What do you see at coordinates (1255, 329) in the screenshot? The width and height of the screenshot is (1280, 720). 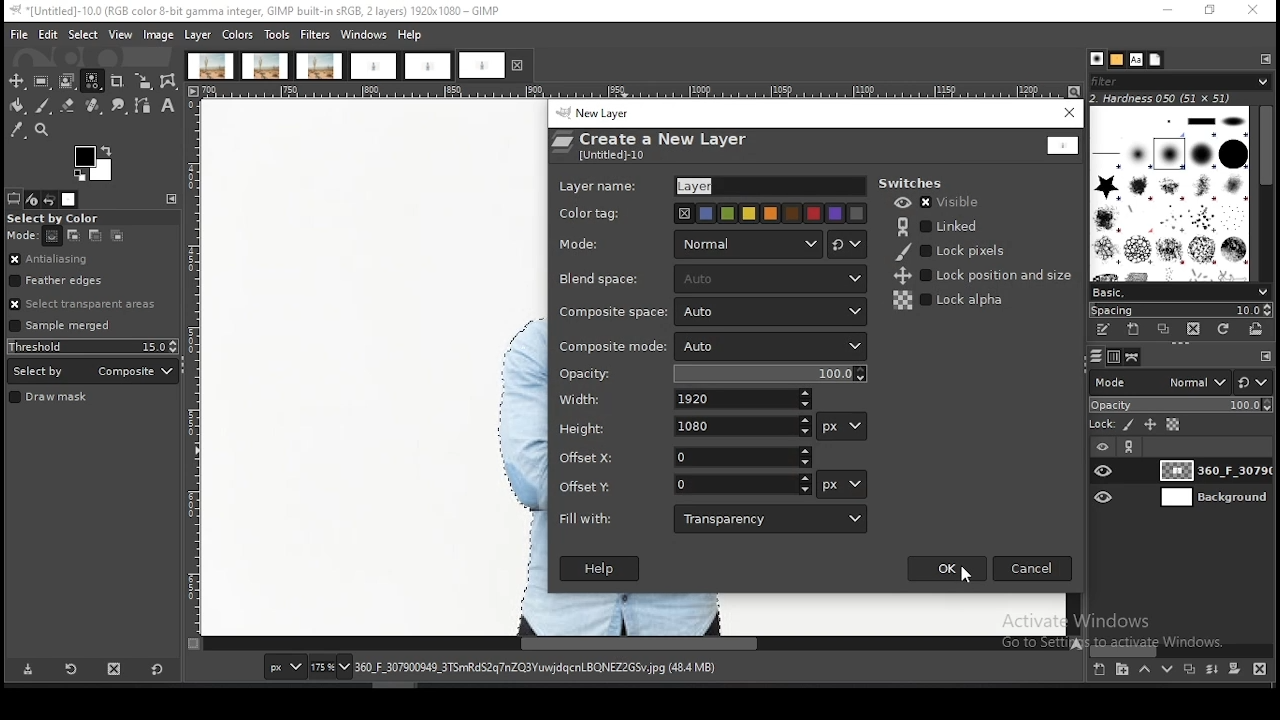 I see `open brush as image` at bounding box center [1255, 329].